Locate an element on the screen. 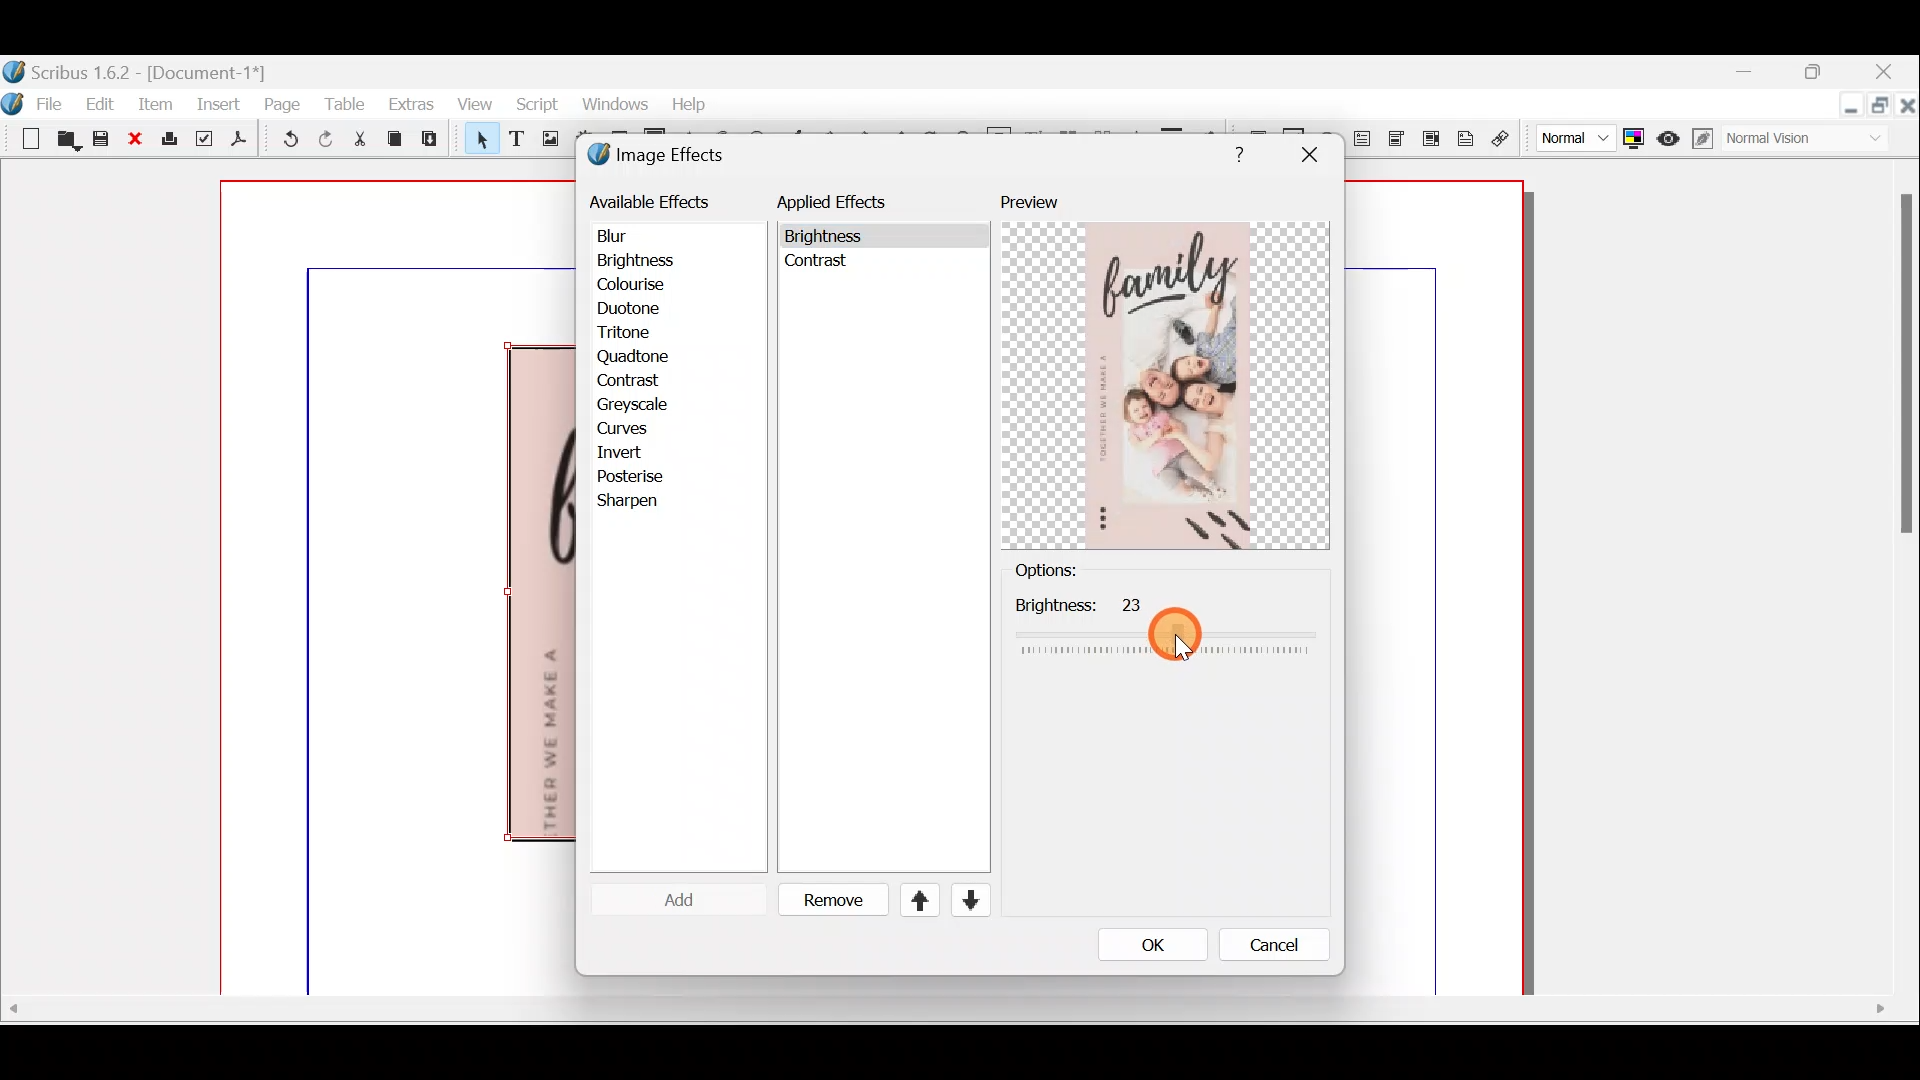 Image resolution: width=1920 pixels, height=1080 pixels. New is located at coordinates (22, 137).